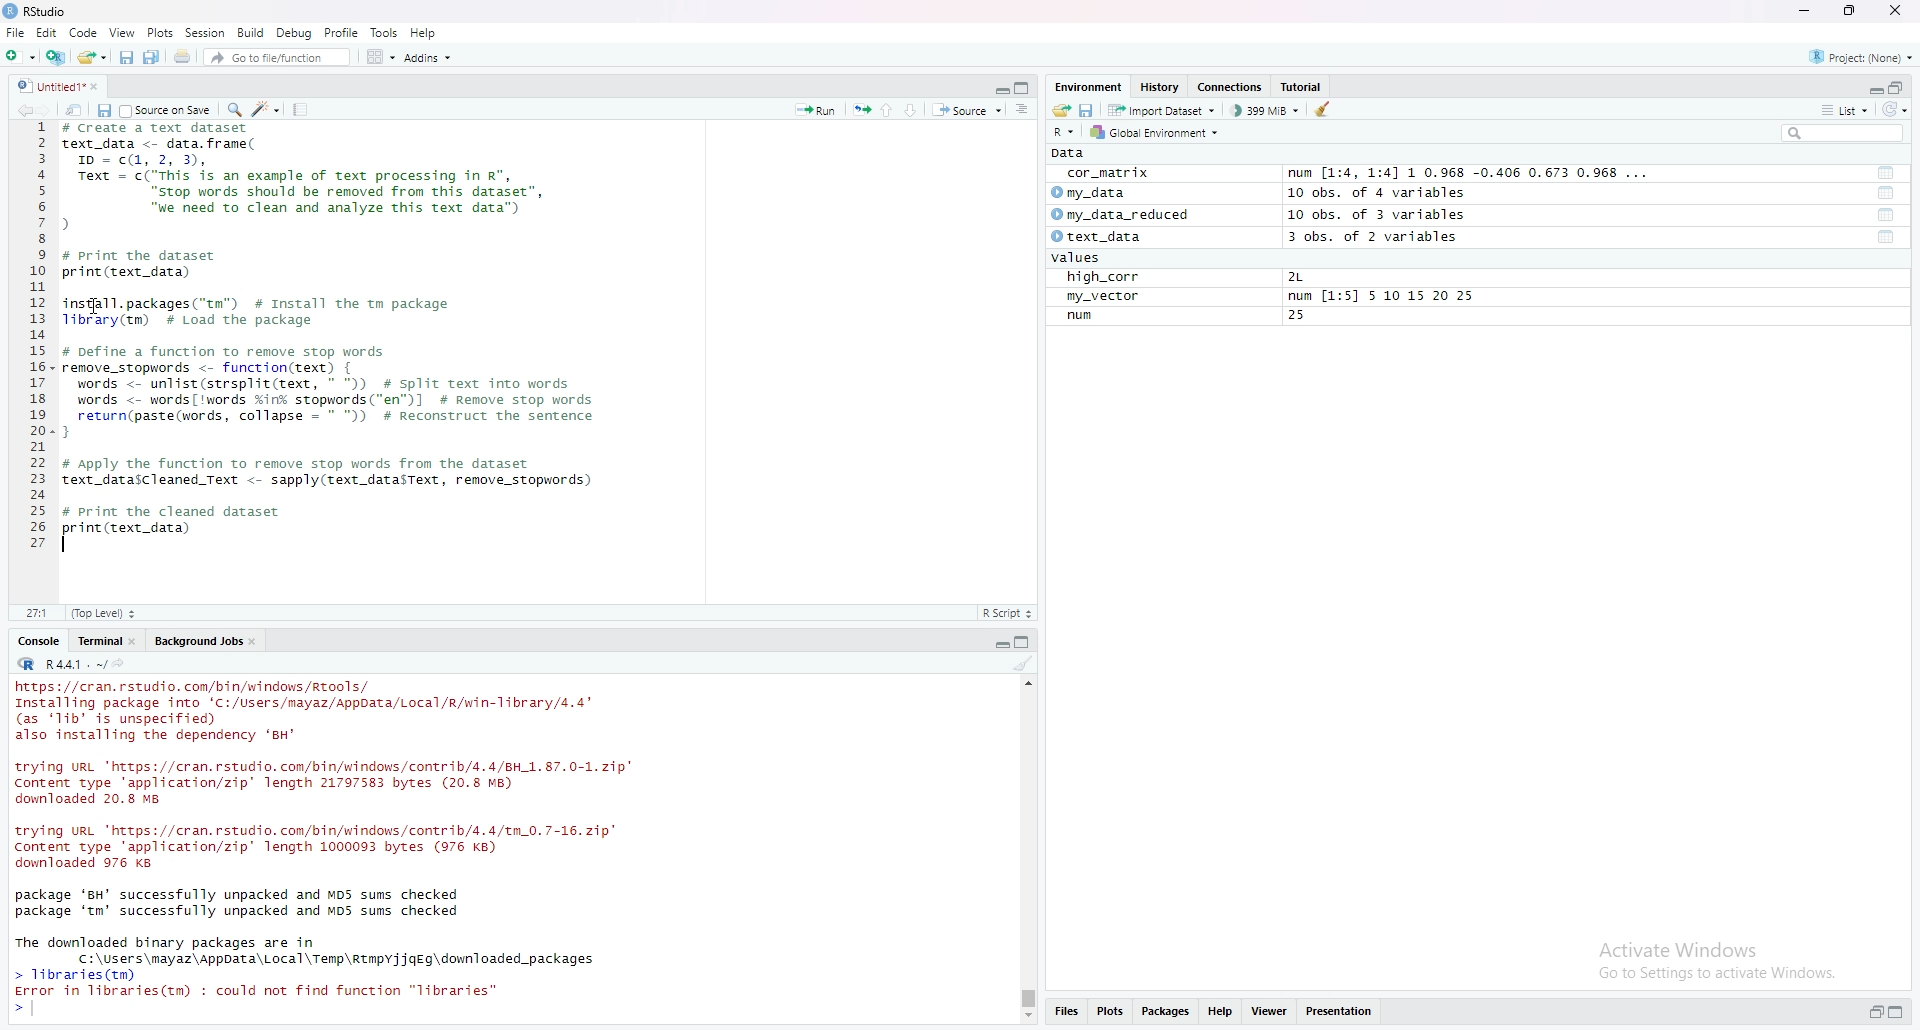 This screenshot has width=1920, height=1030. Describe the element at coordinates (1888, 194) in the screenshot. I see `functions` at that location.